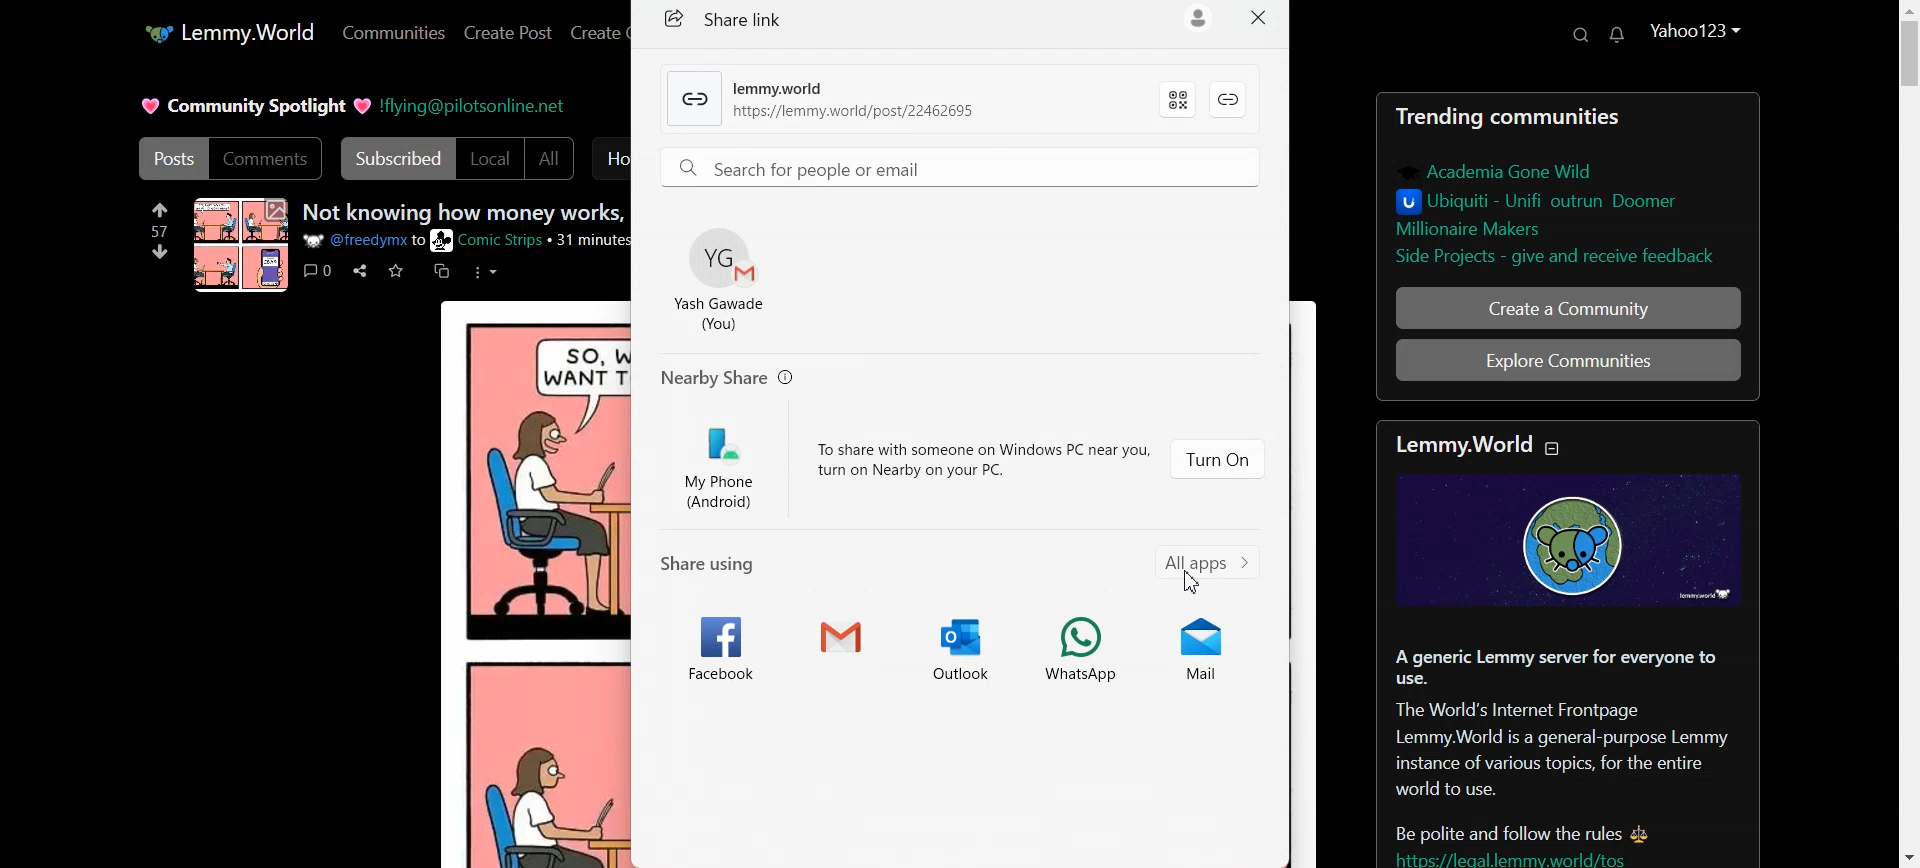 Image resolution: width=1920 pixels, height=868 pixels. What do you see at coordinates (729, 378) in the screenshot?
I see `Text` at bounding box center [729, 378].